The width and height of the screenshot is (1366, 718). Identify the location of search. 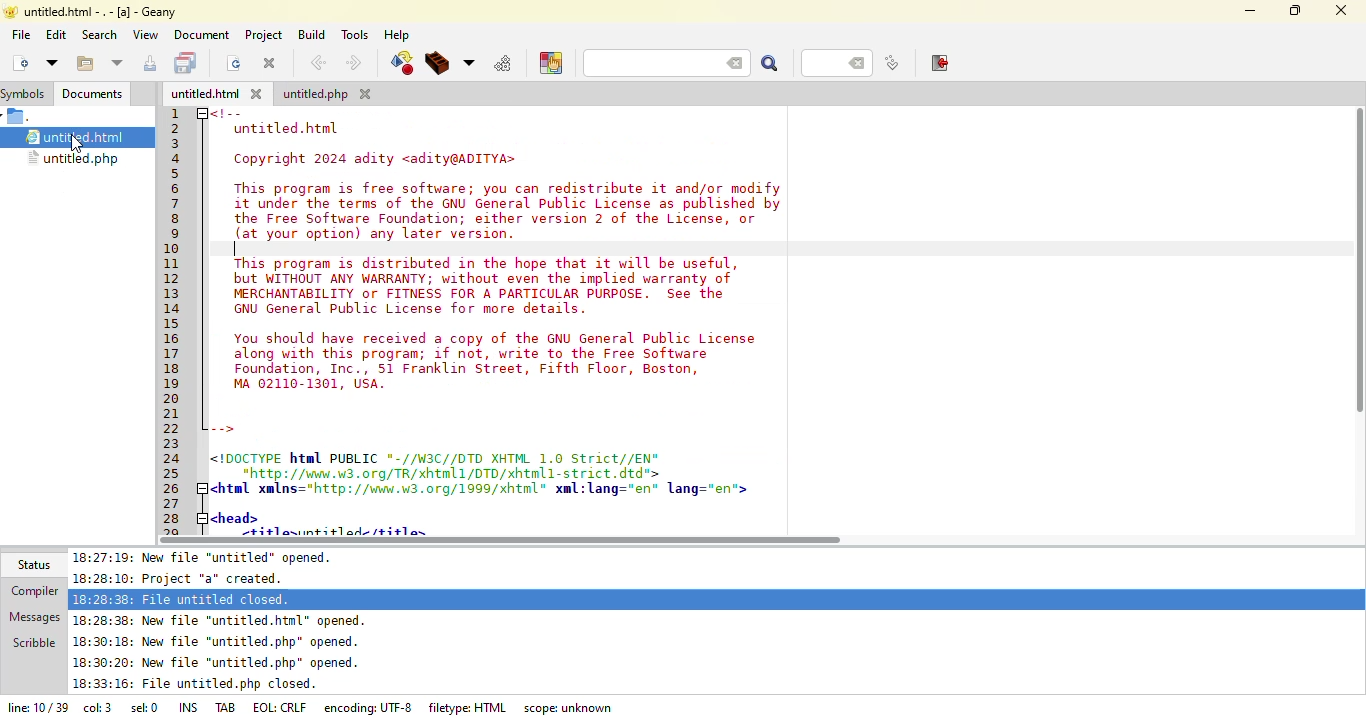
(99, 35).